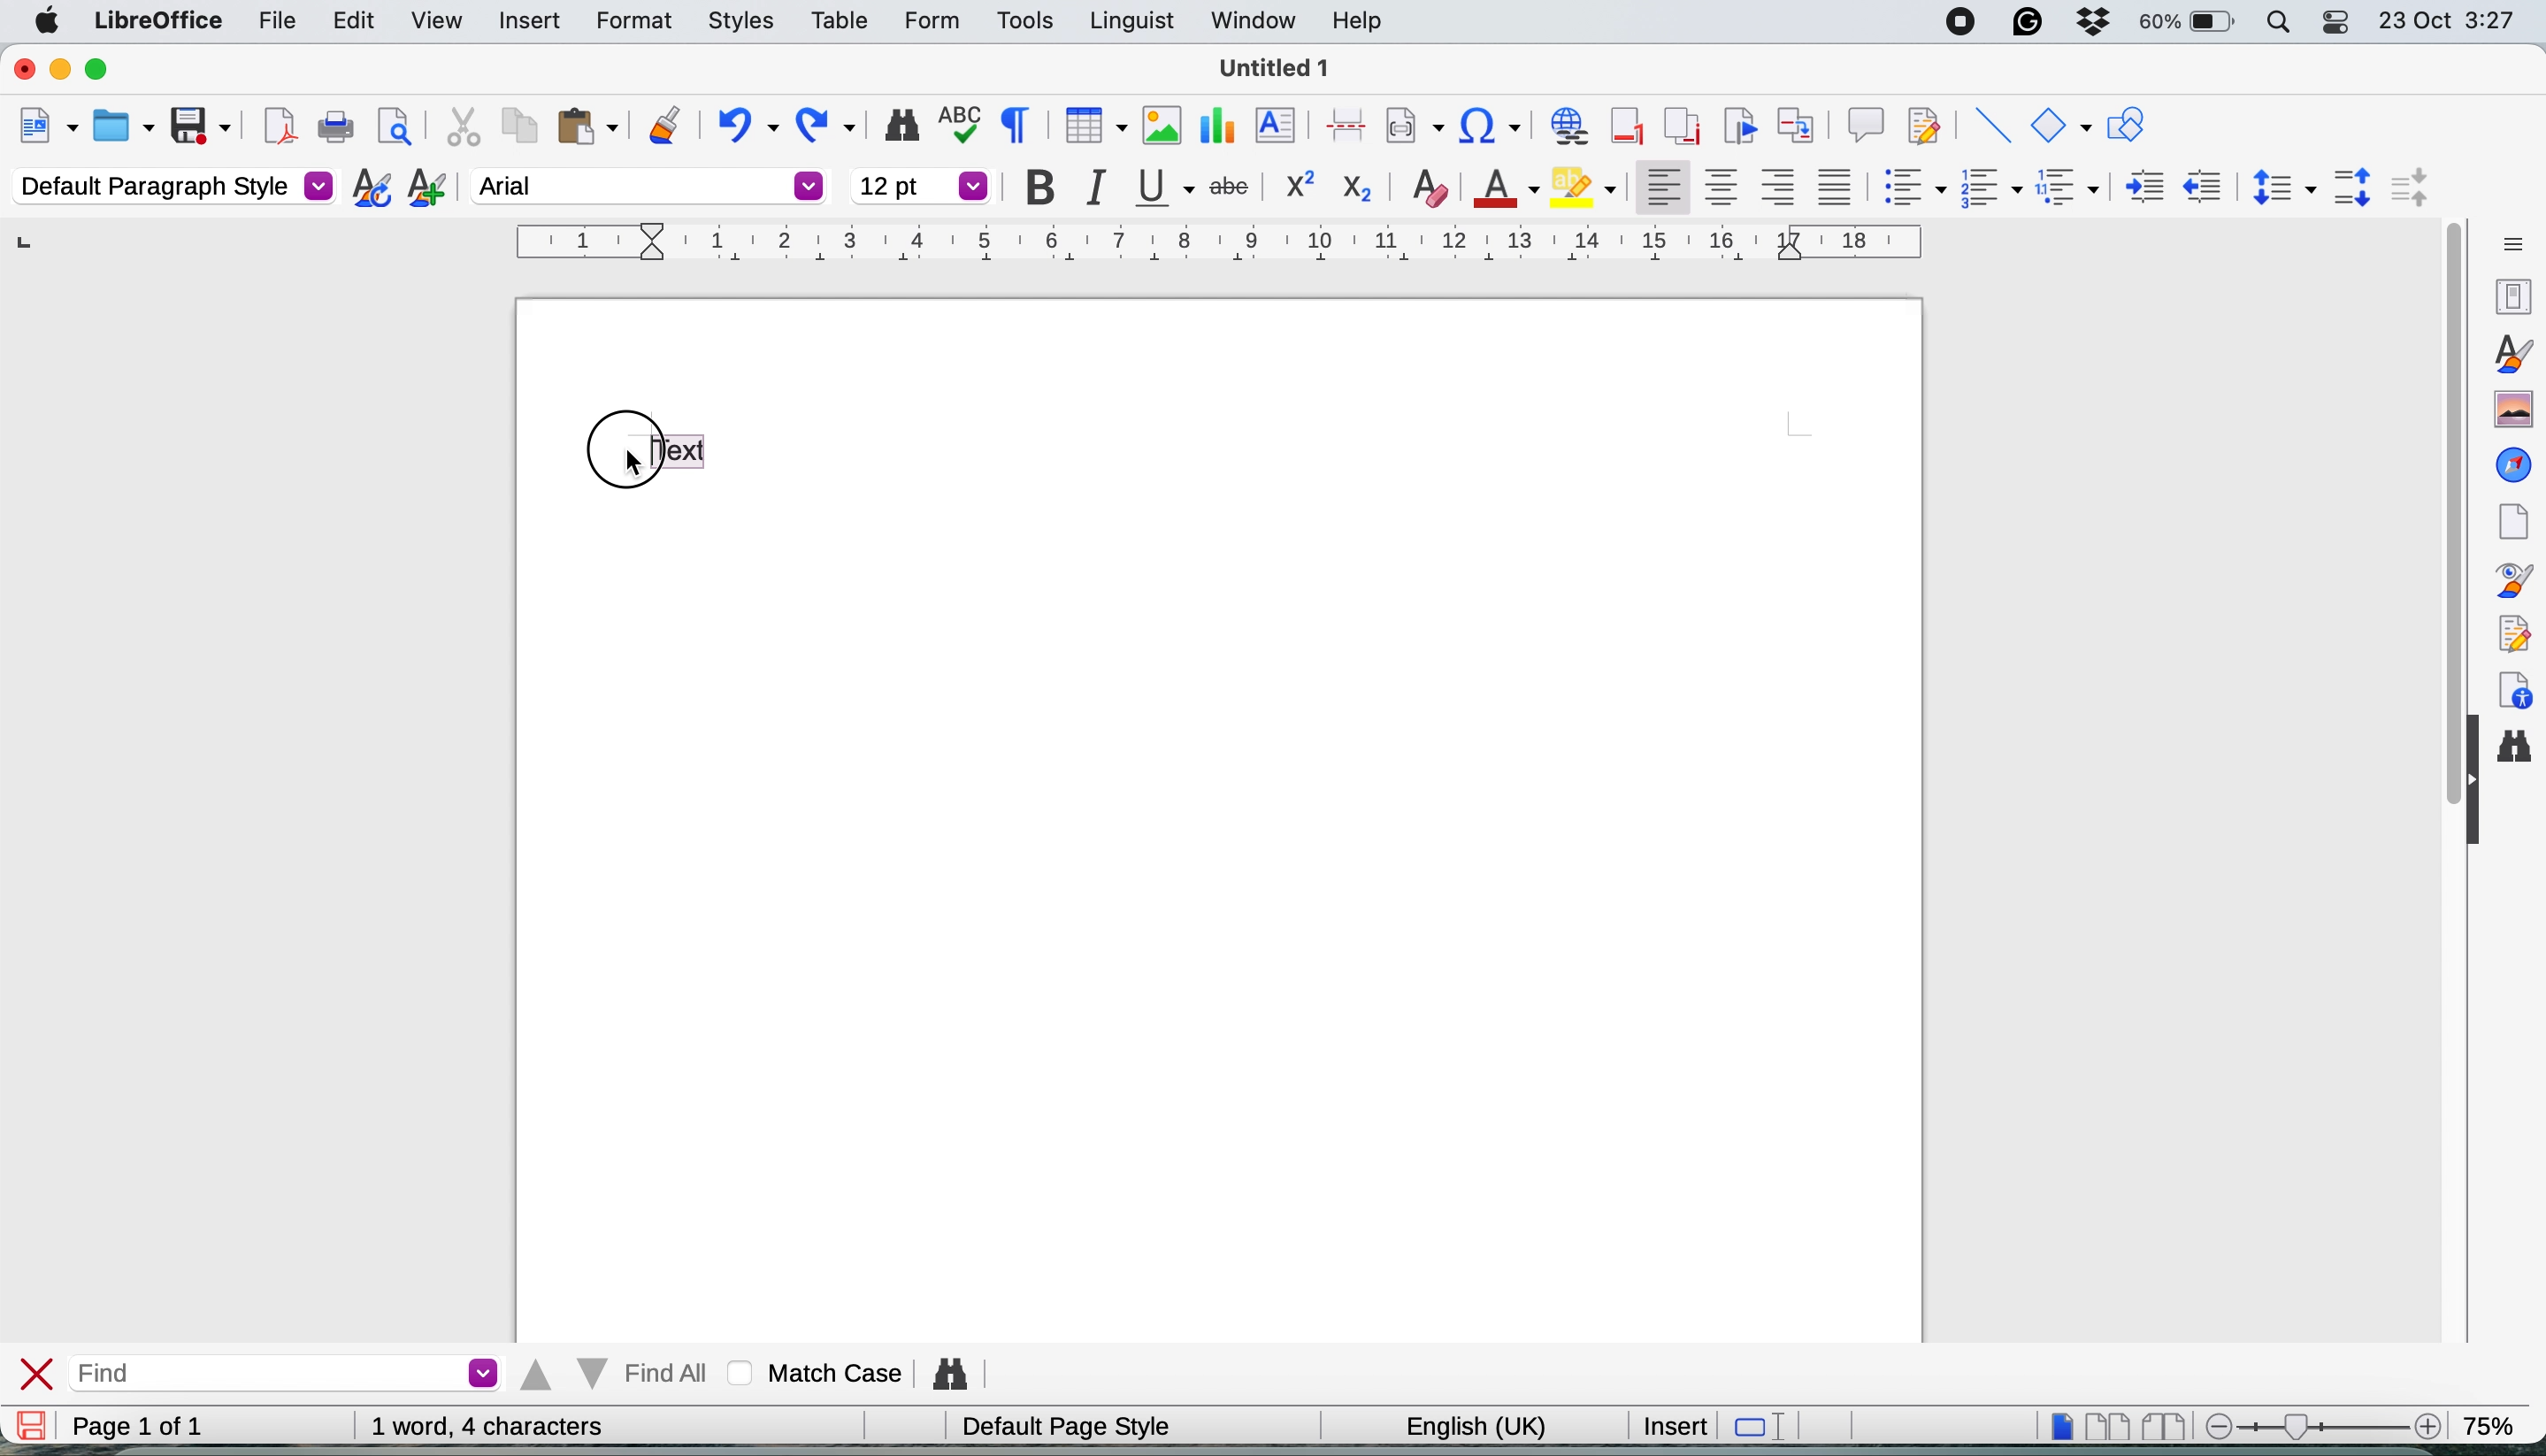  What do you see at coordinates (423, 190) in the screenshot?
I see `new style from selection` at bounding box center [423, 190].